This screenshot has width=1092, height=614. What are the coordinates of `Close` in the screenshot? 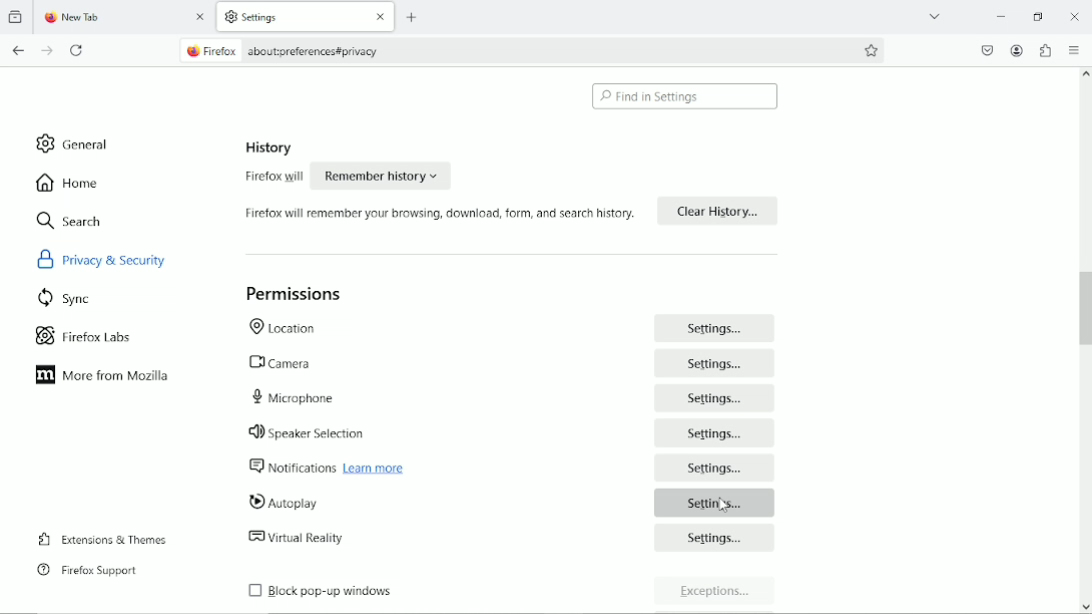 It's located at (1076, 18).